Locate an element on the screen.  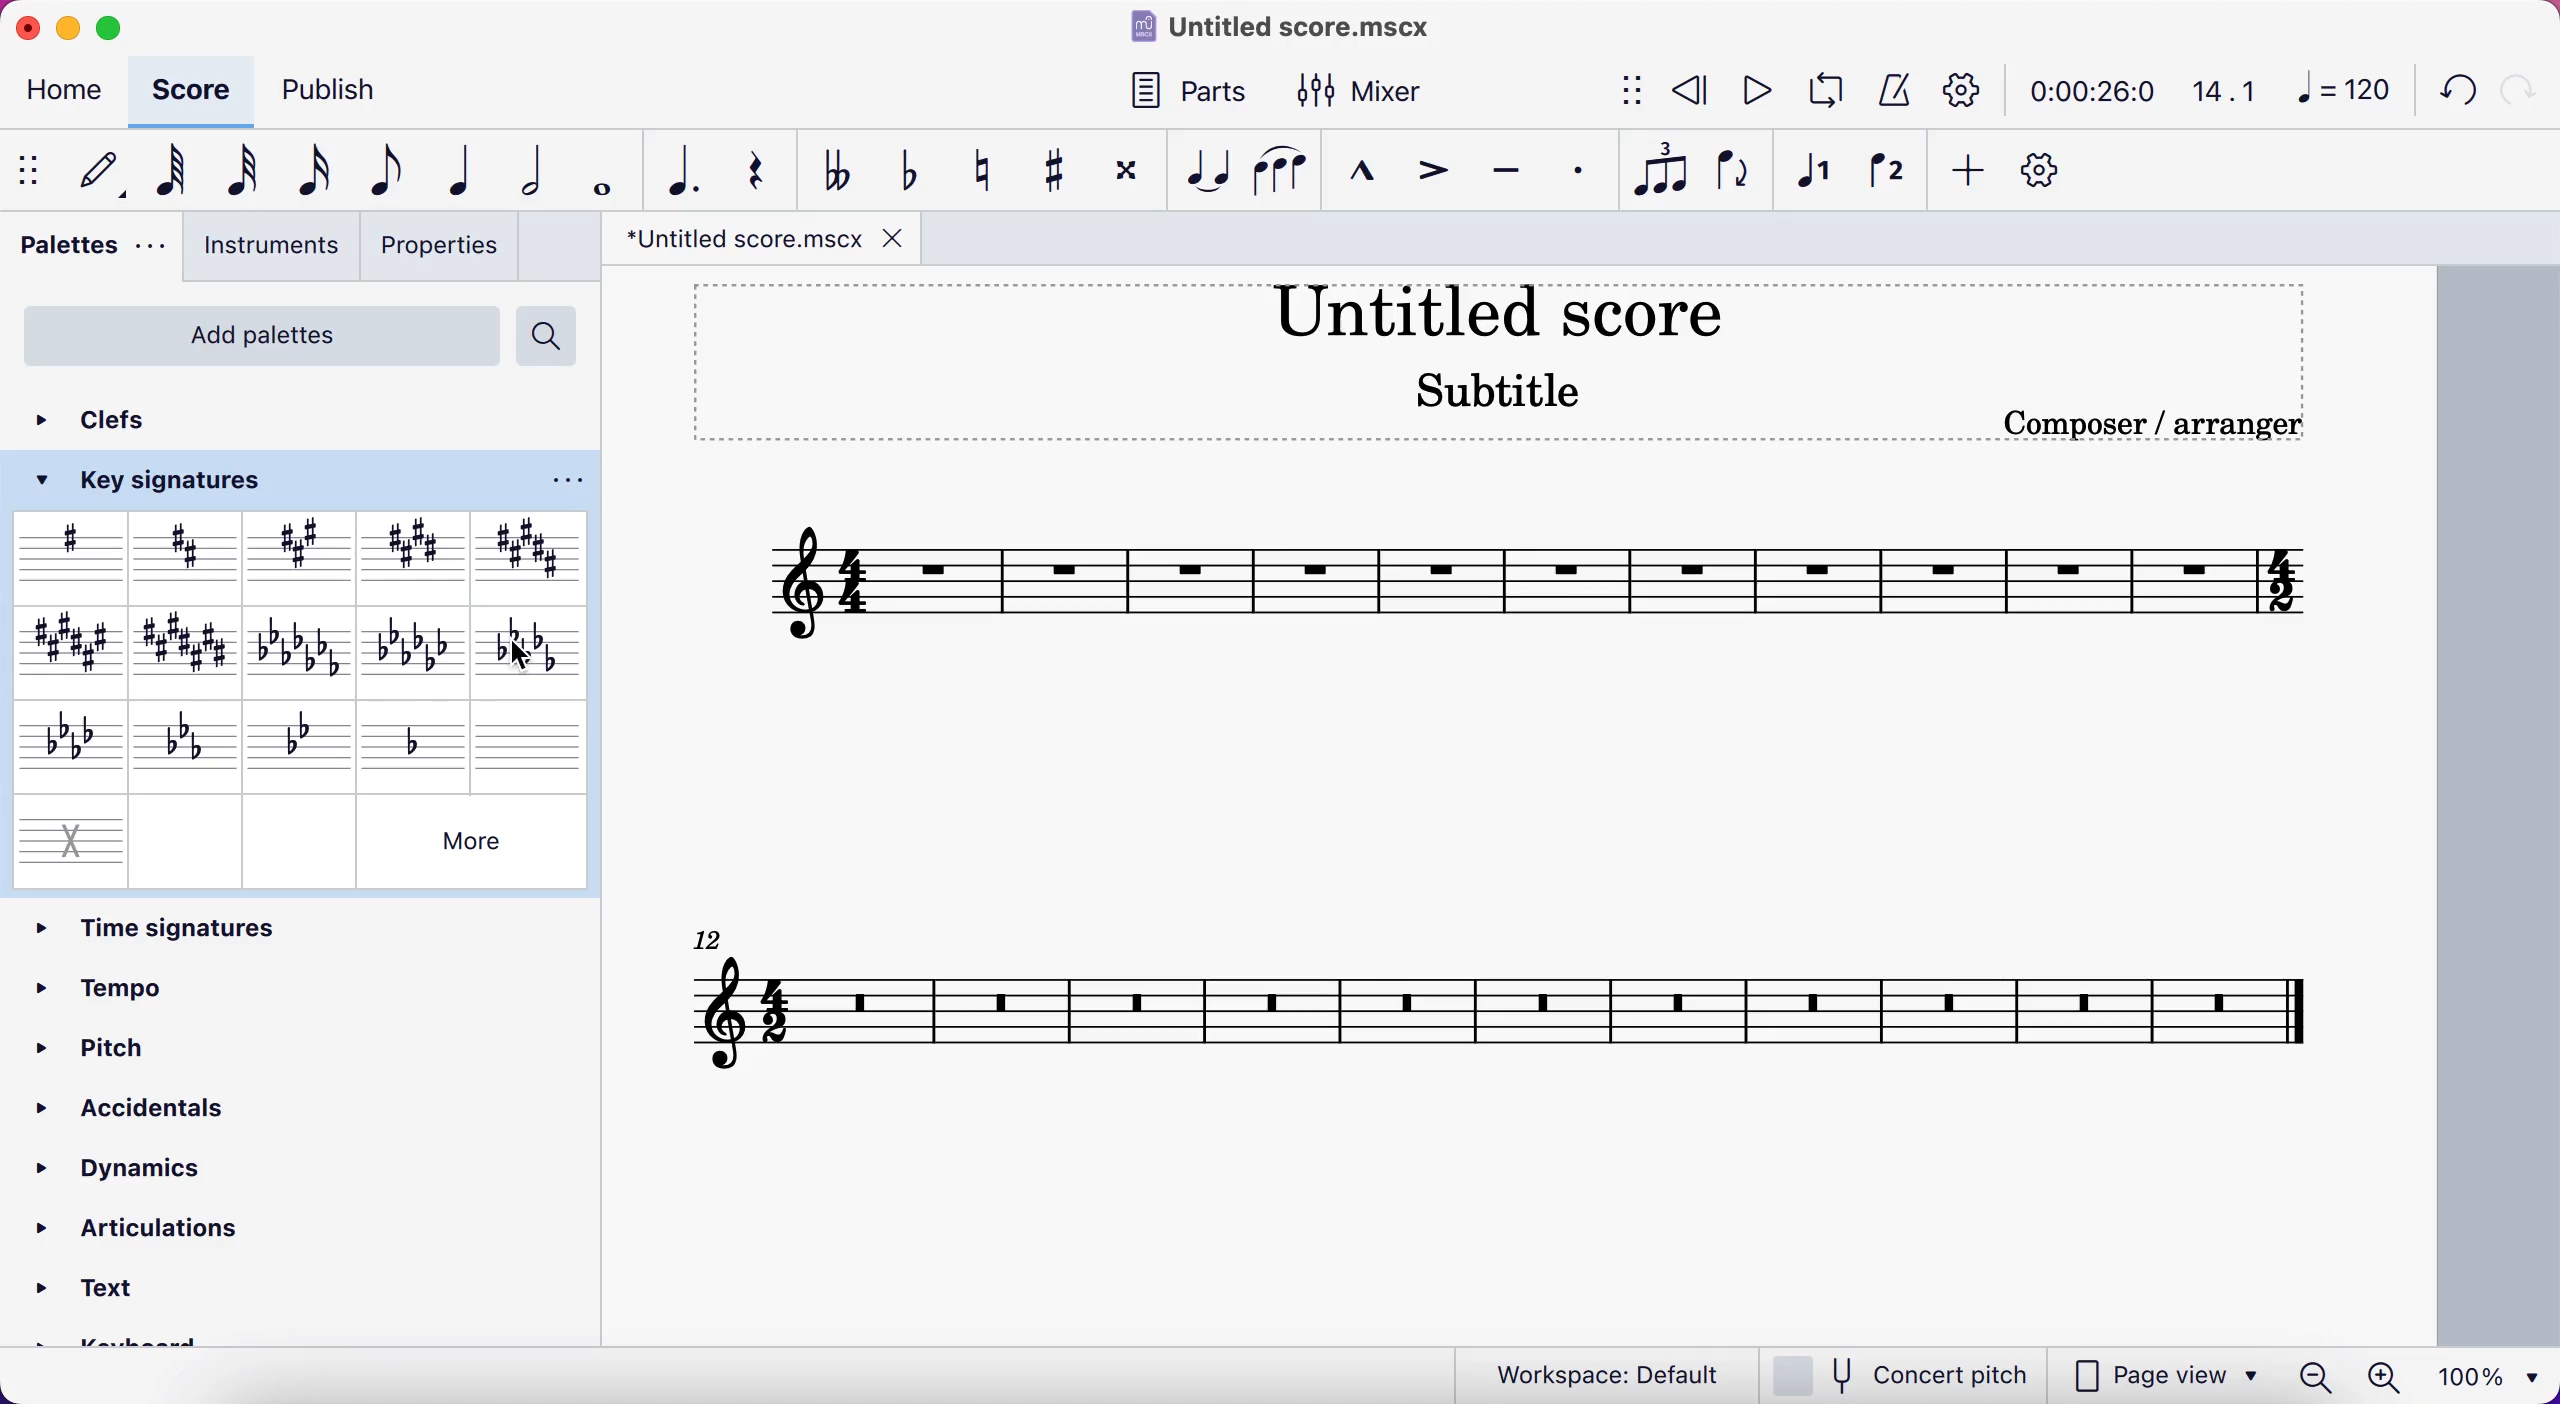
zoom out is located at coordinates (2314, 1376).